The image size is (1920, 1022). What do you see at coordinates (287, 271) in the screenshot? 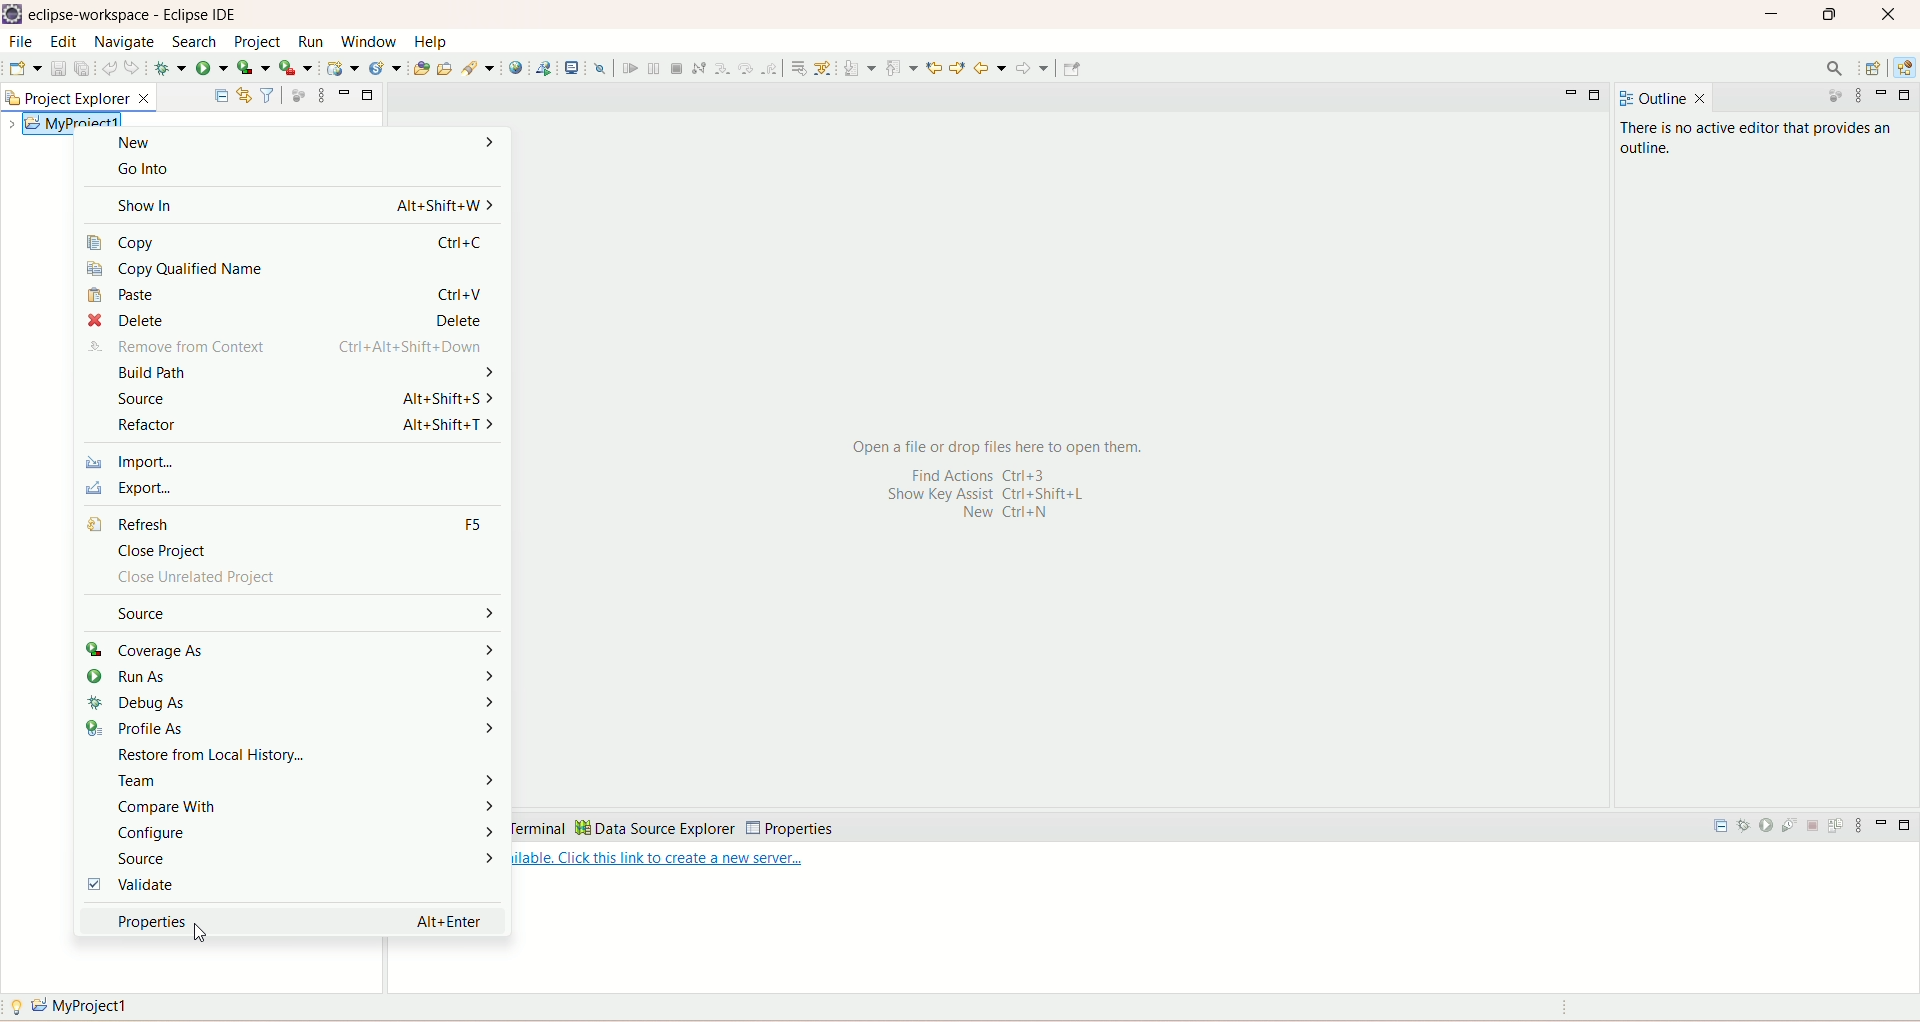
I see `copy qualified name` at bounding box center [287, 271].